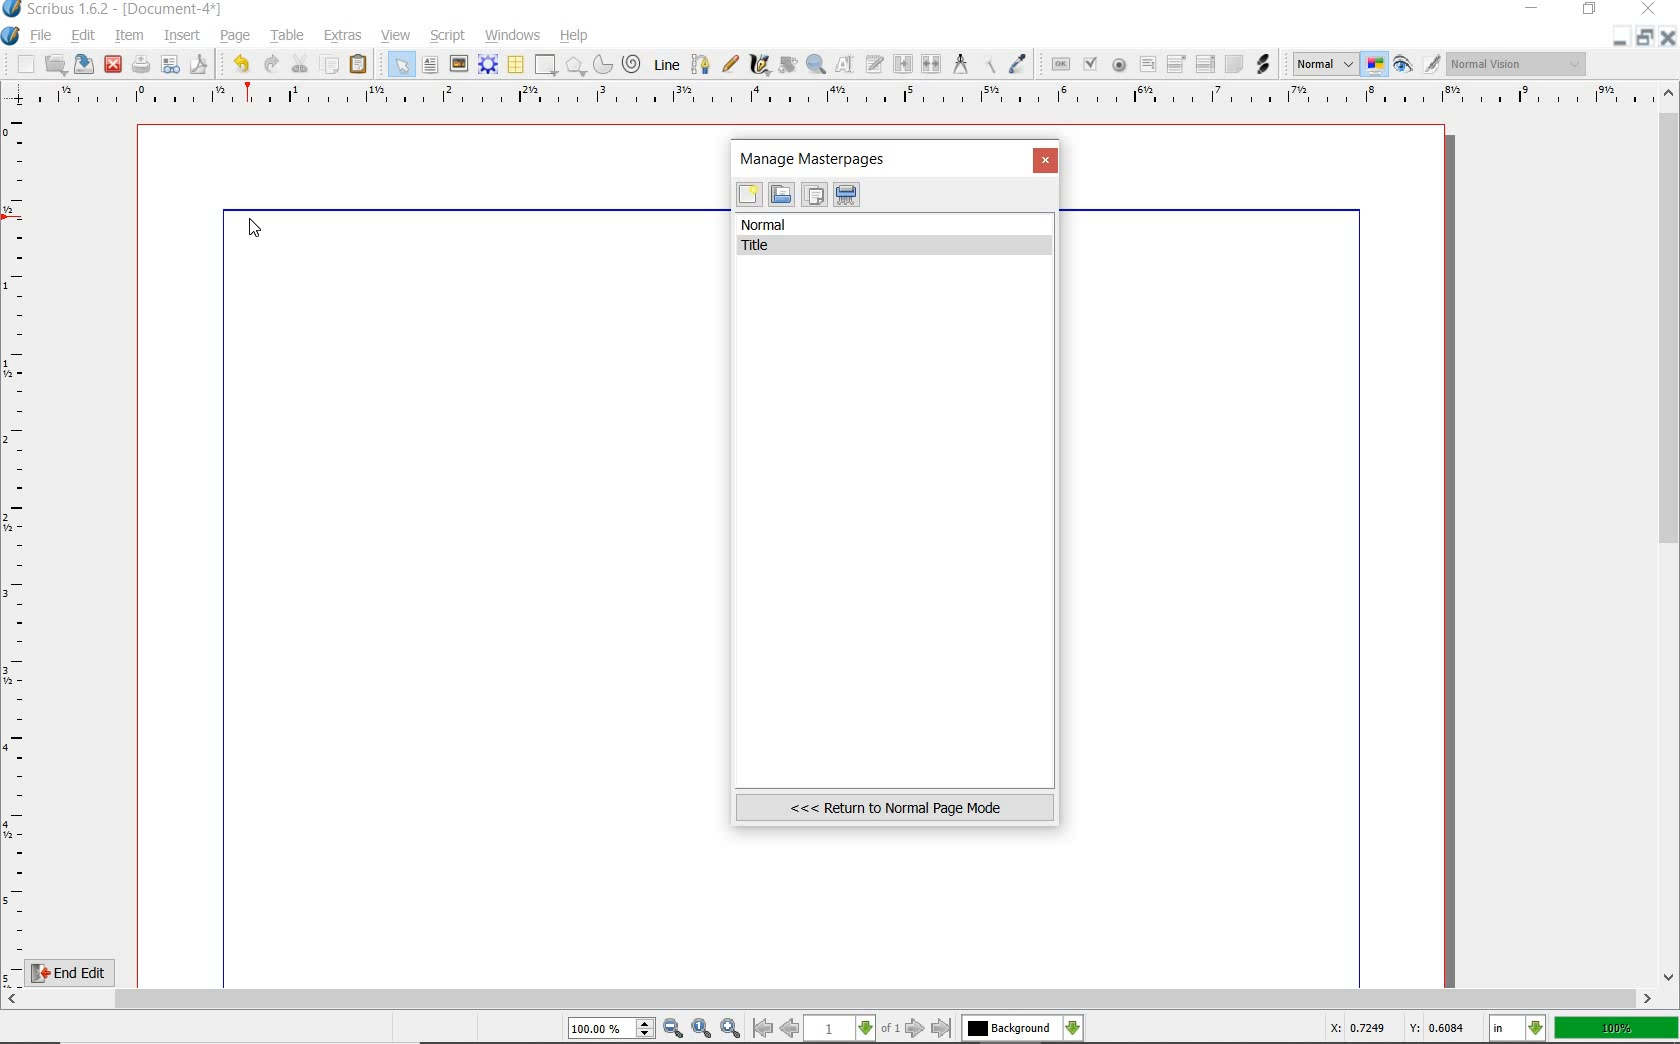 This screenshot has width=1680, height=1044. Describe the element at coordinates (1204, 66) in the screenshot. I see `pdf list box` at that location.